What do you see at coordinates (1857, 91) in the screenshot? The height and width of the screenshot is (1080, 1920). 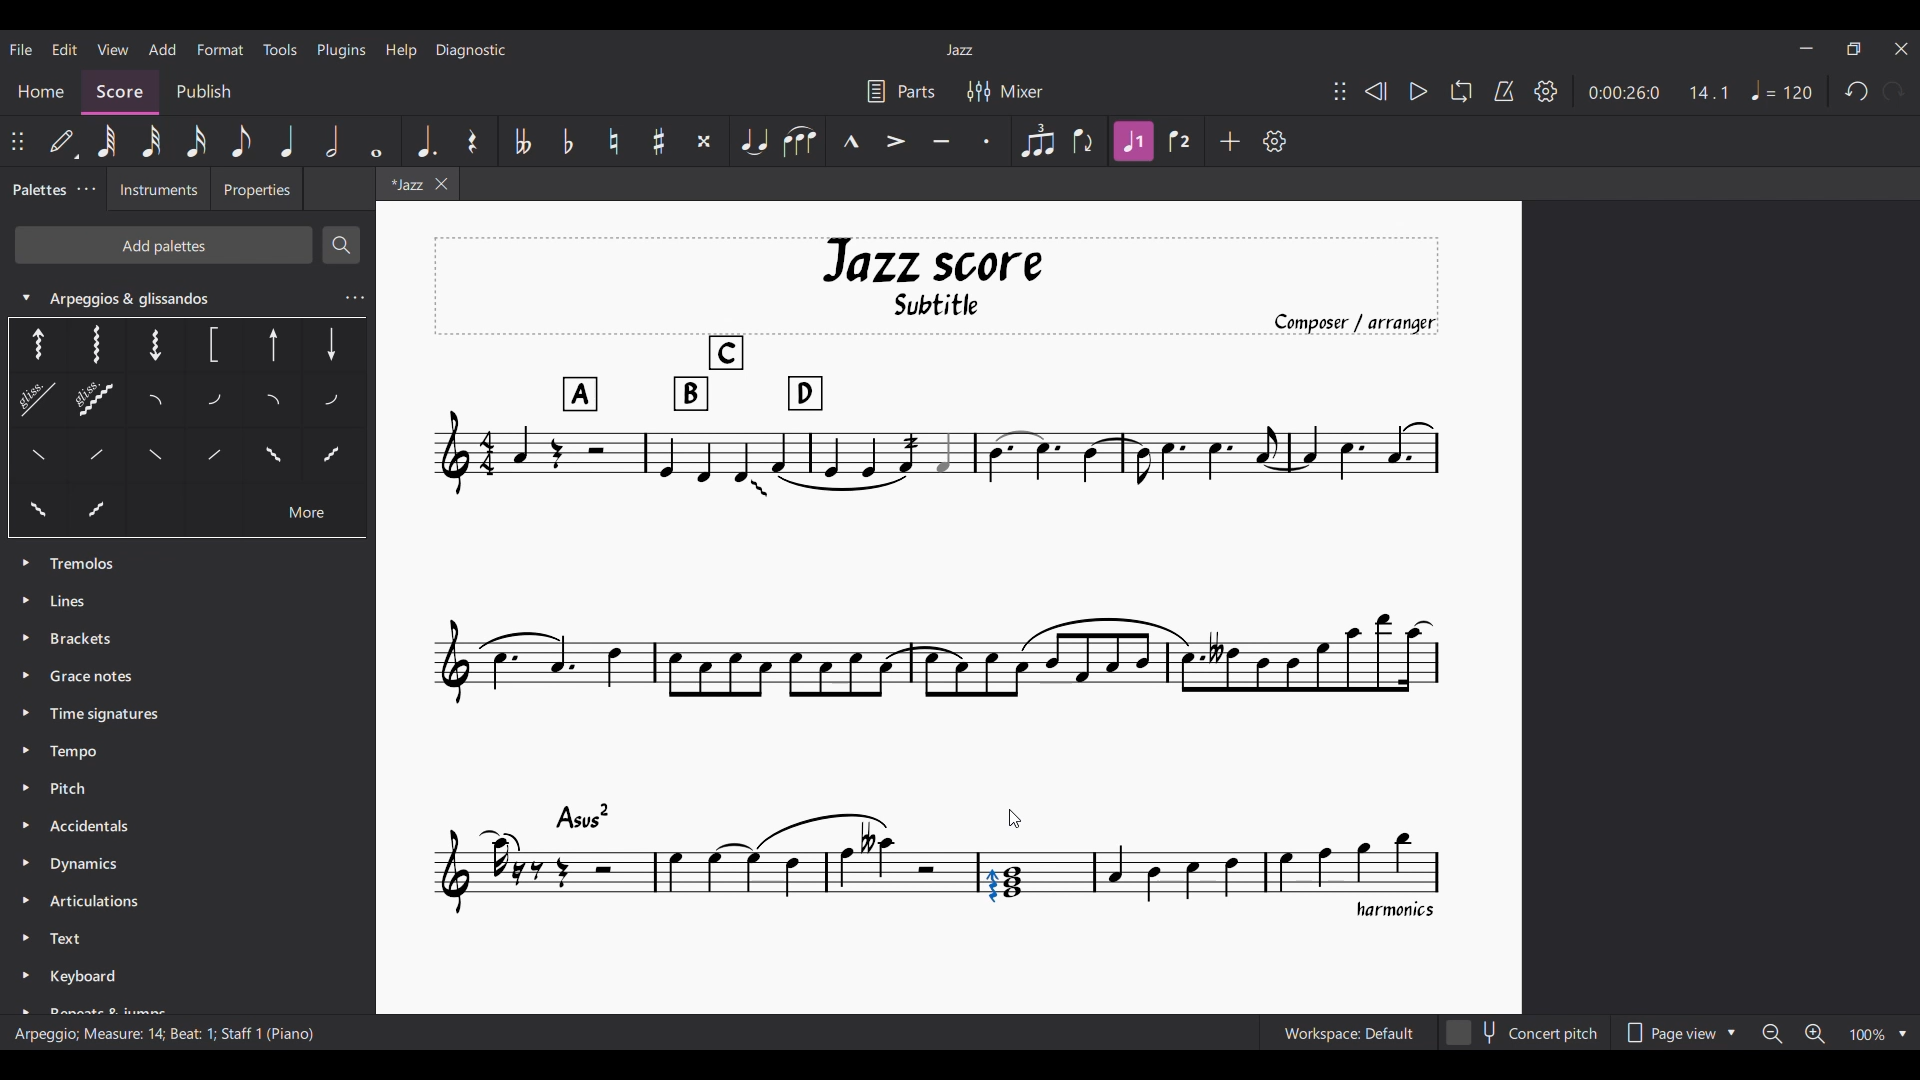 I see `Undo` at bounding box center [1857, 91].